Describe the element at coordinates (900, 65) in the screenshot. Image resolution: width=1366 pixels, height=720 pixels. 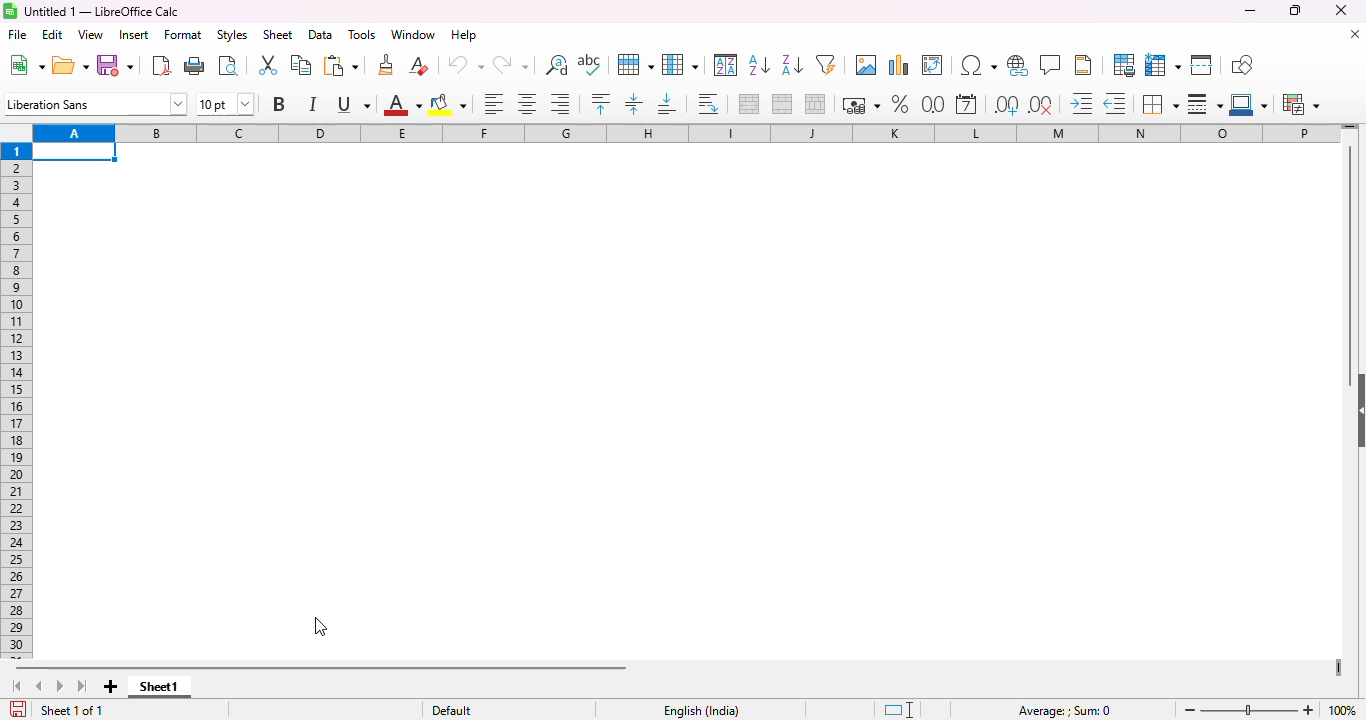
I see `insert chart` at that location.